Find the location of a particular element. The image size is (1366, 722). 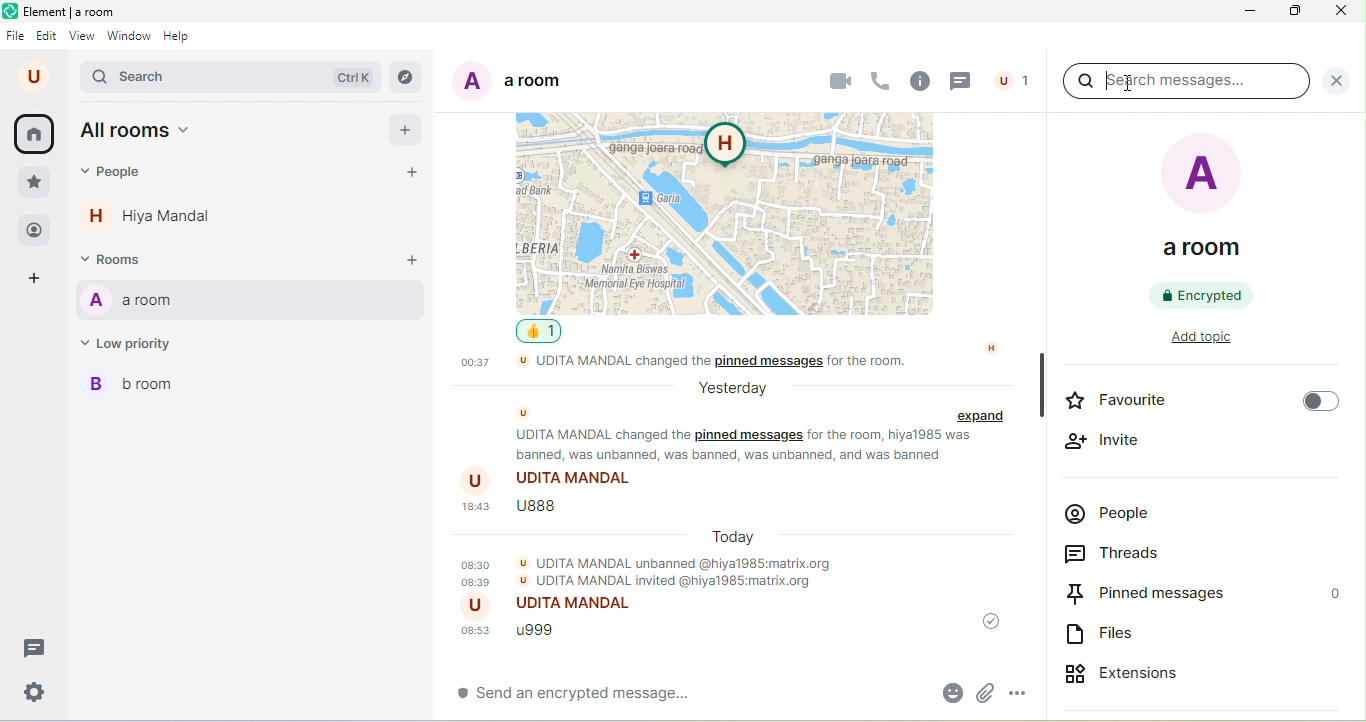

rooms is located at coordinates (120, 261).